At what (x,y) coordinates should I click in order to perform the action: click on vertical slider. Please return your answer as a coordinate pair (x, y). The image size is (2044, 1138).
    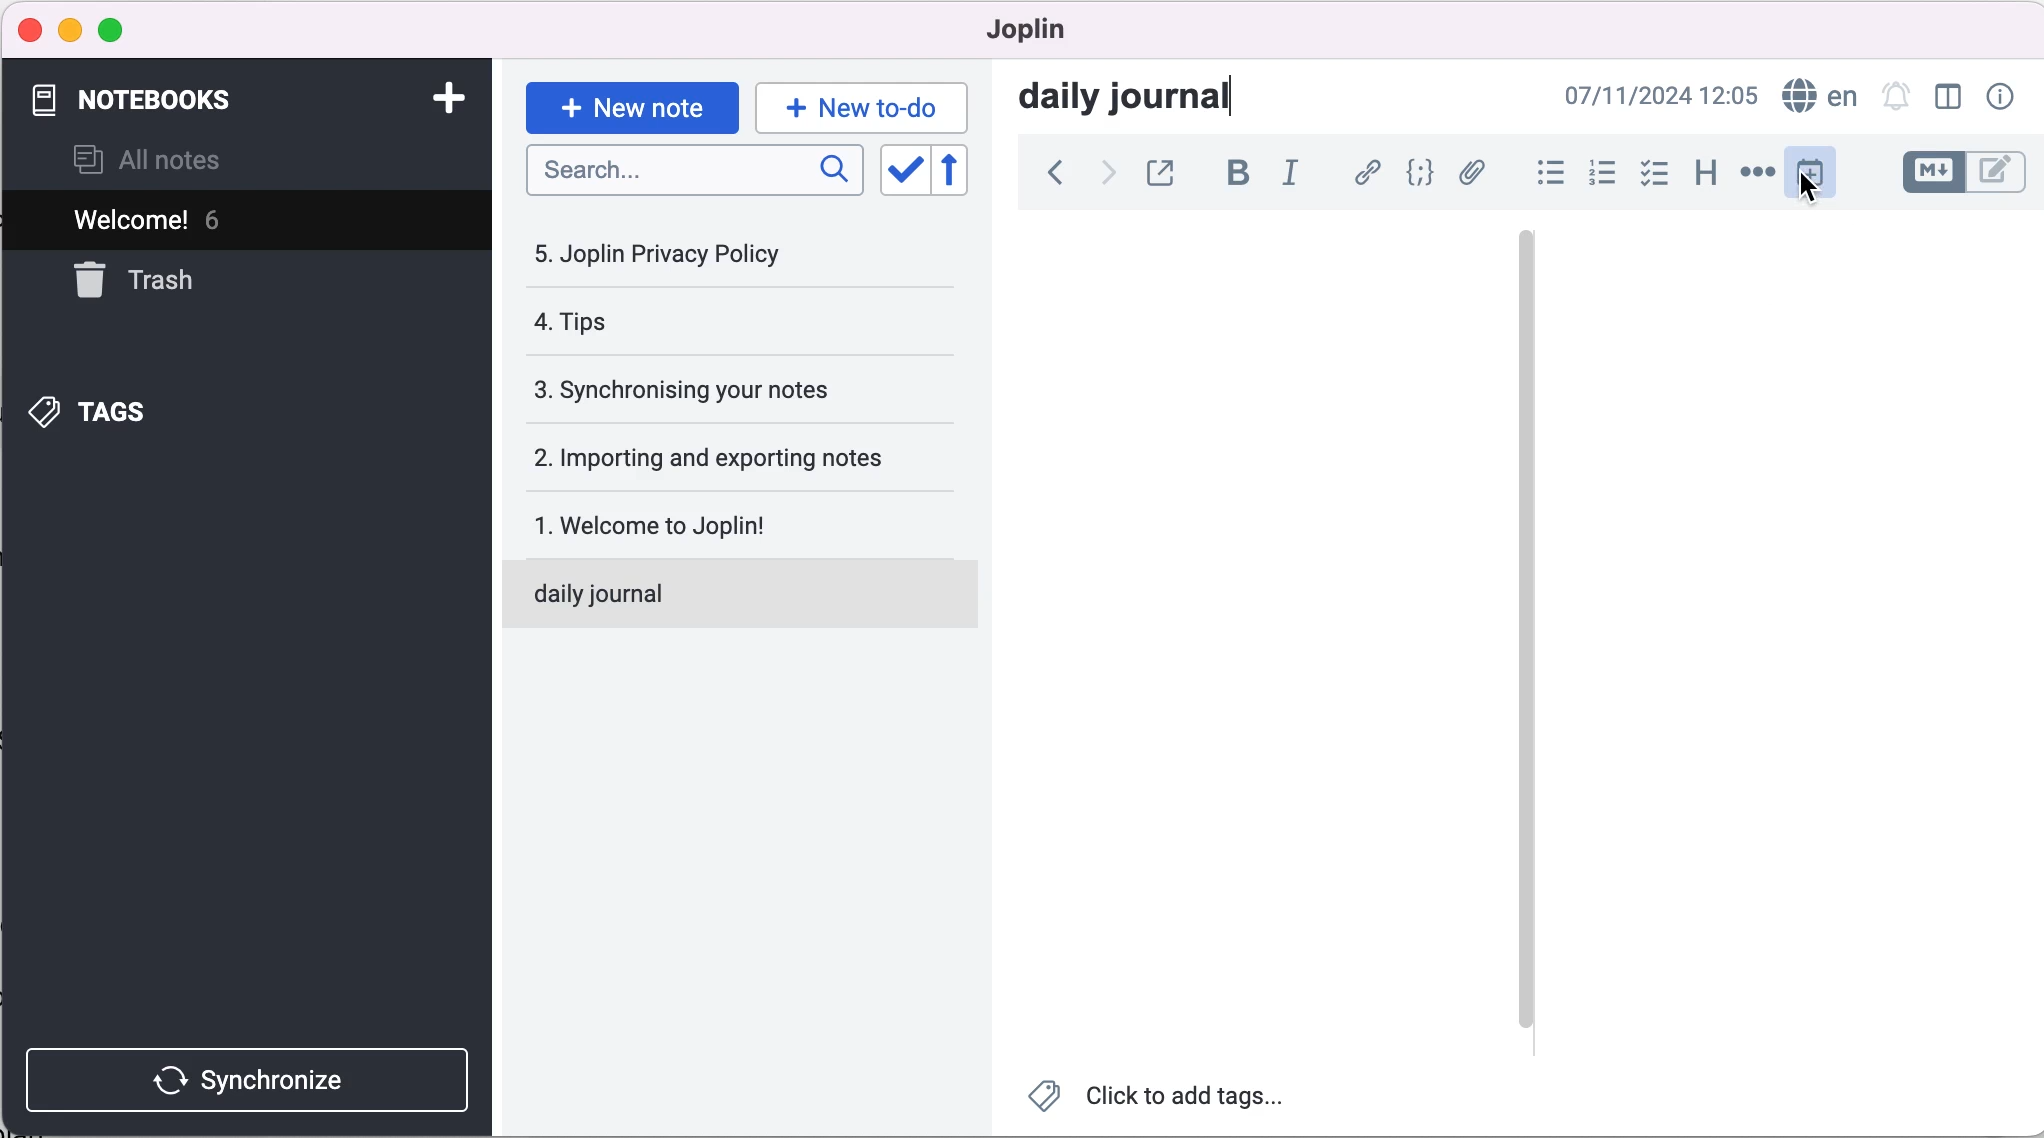
    Looking at the image, I should click on (1528, 279).